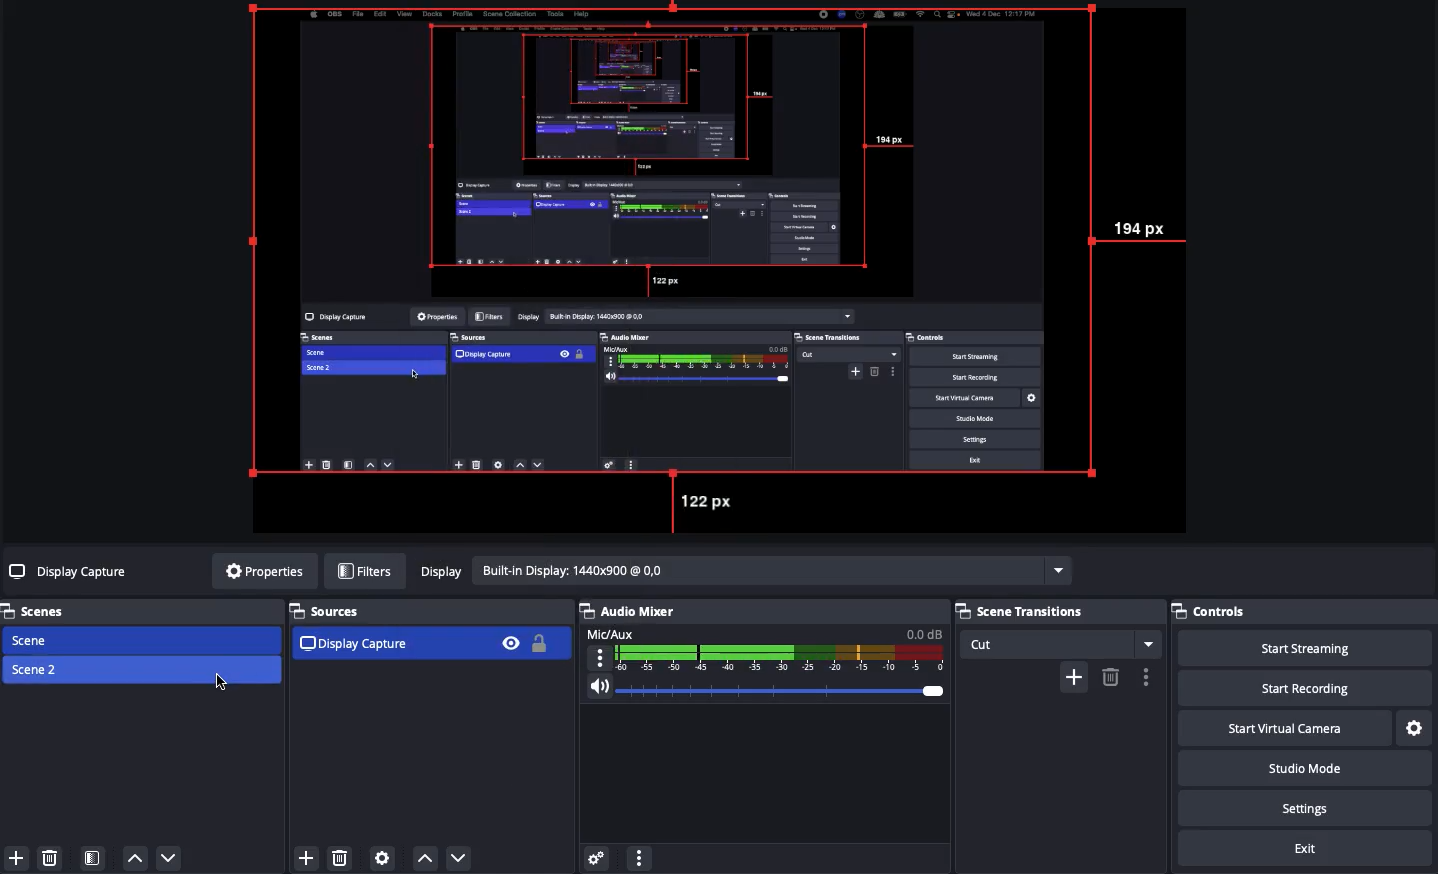  What do you see at coordinates (540, 644) in the screenshot?
I see `Unlocked` at bounding box center [540, 644].